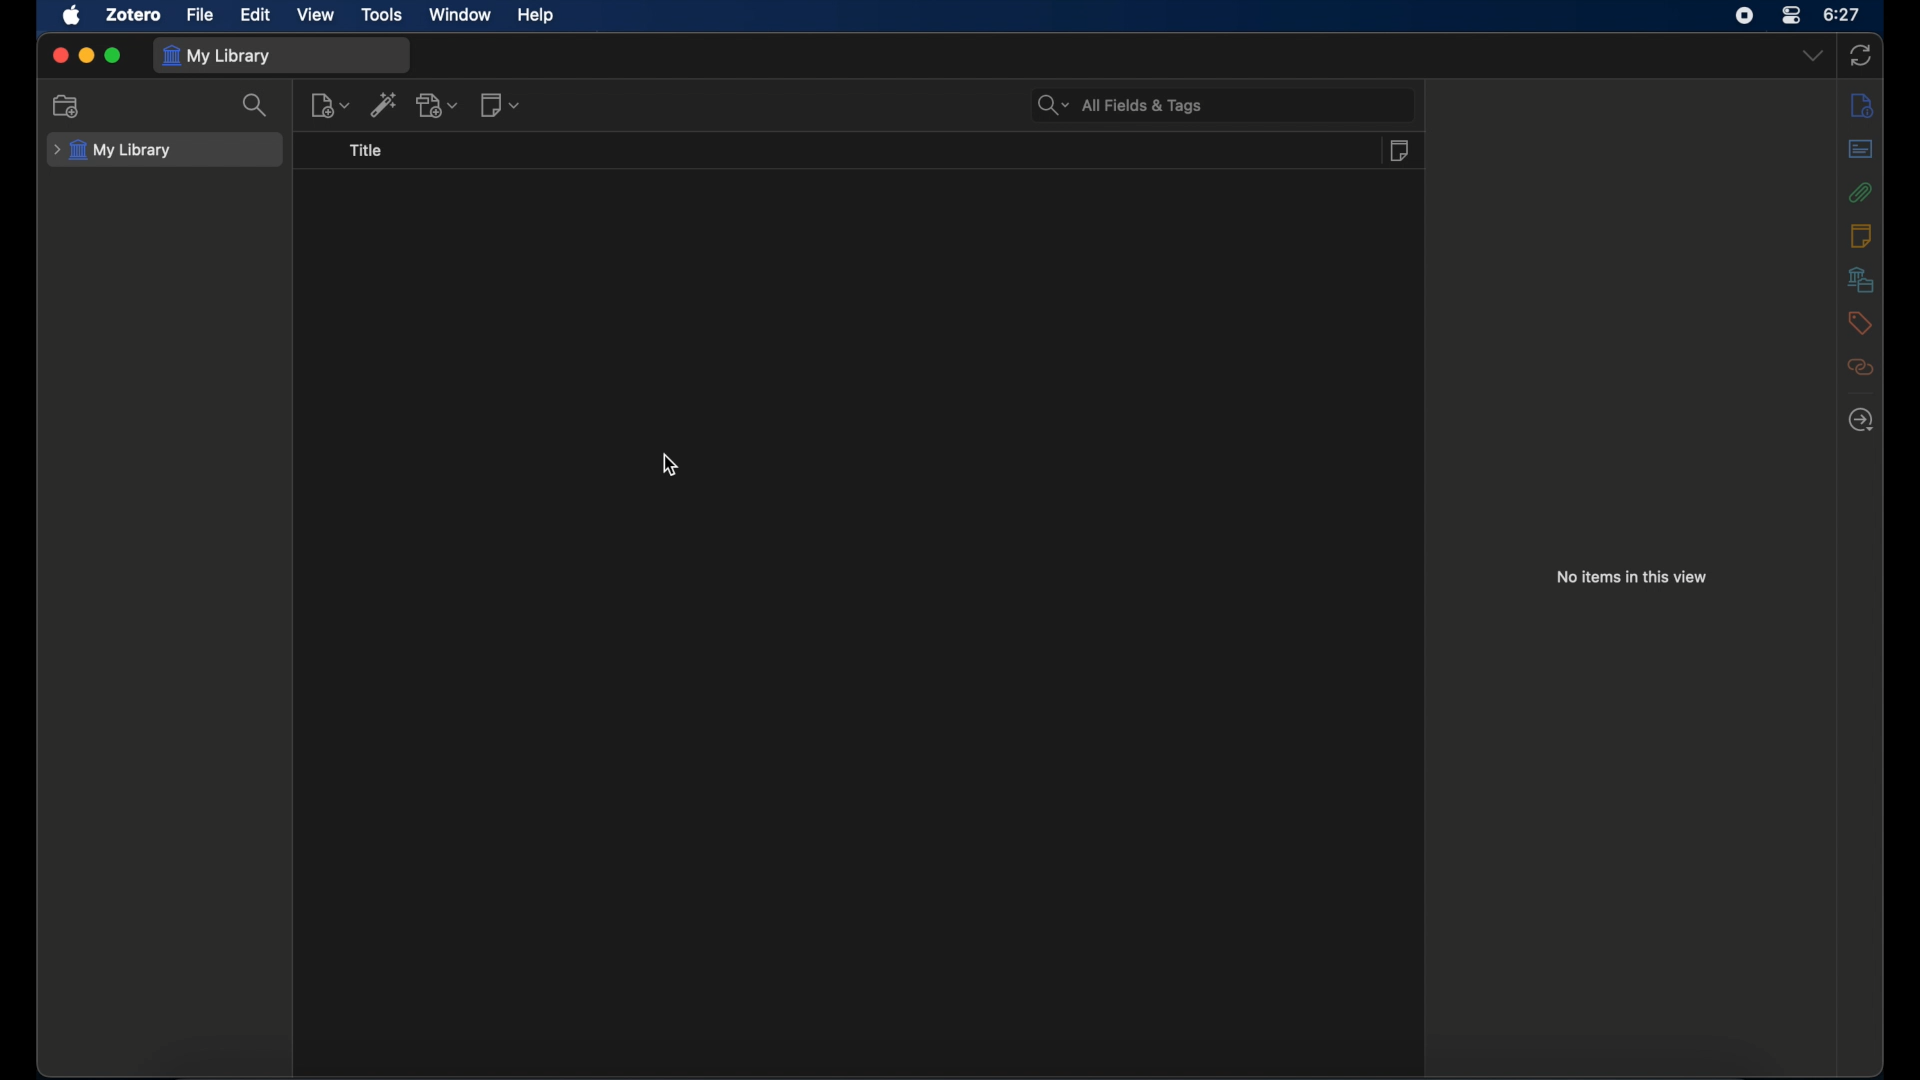 The height and width of the screenshot is (1080, 1920). What do you see at coordinates (1792, 16) in the screenshot?
I see `control center` at bounding box center [1792, 16].